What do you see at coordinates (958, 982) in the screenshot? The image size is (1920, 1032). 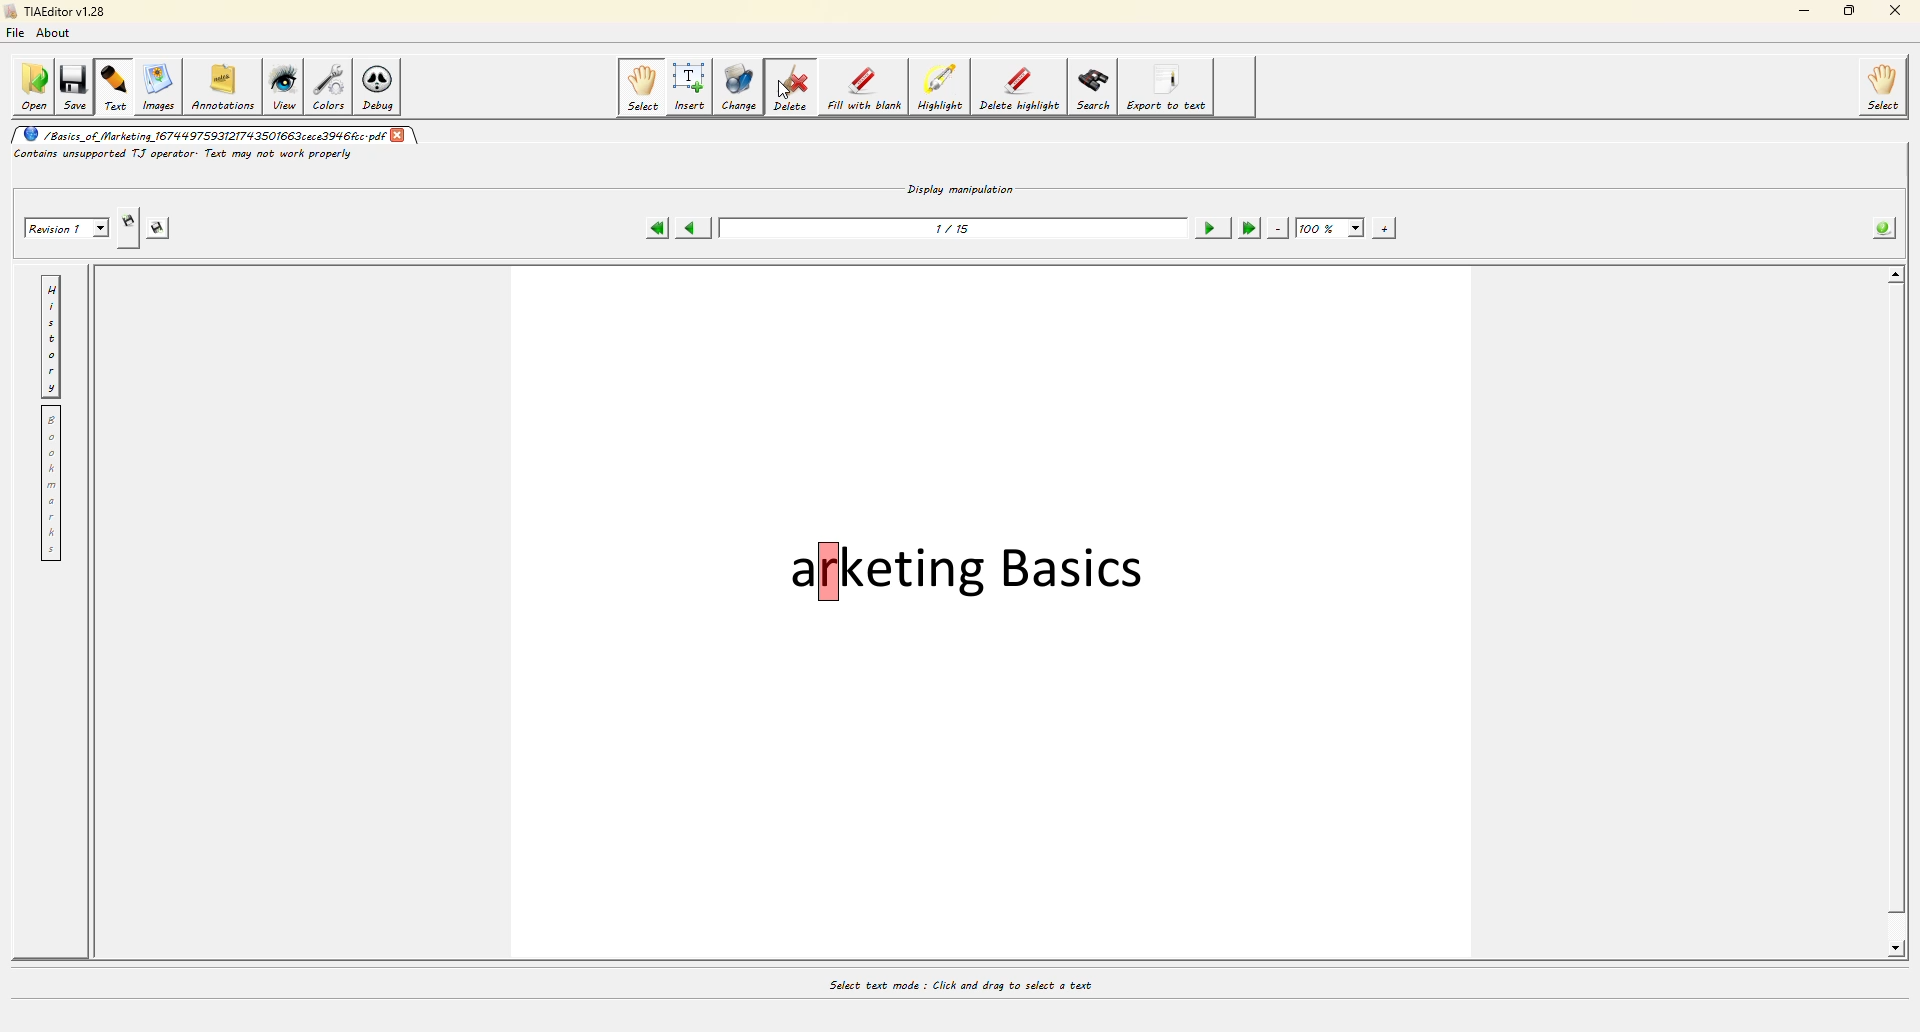 I see `select text mode` at bounding box center [958, 982].